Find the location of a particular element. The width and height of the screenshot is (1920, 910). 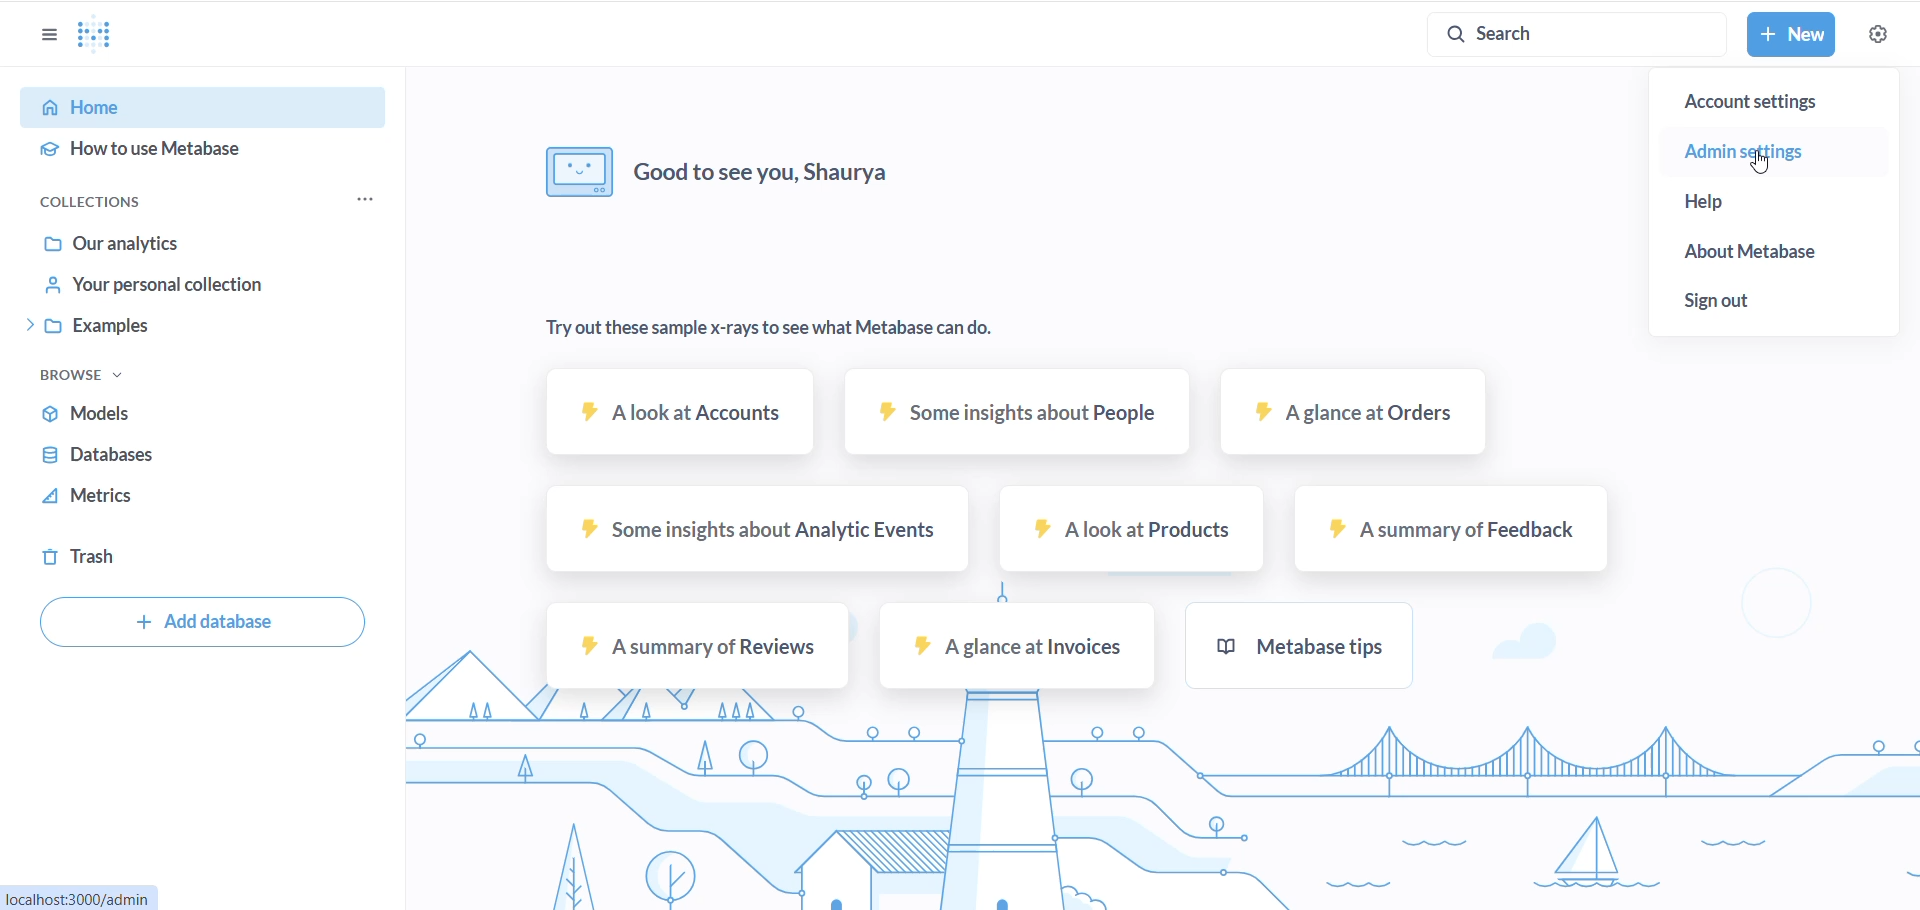

OUR ANALYTICS is located at coordinates (173, 243).